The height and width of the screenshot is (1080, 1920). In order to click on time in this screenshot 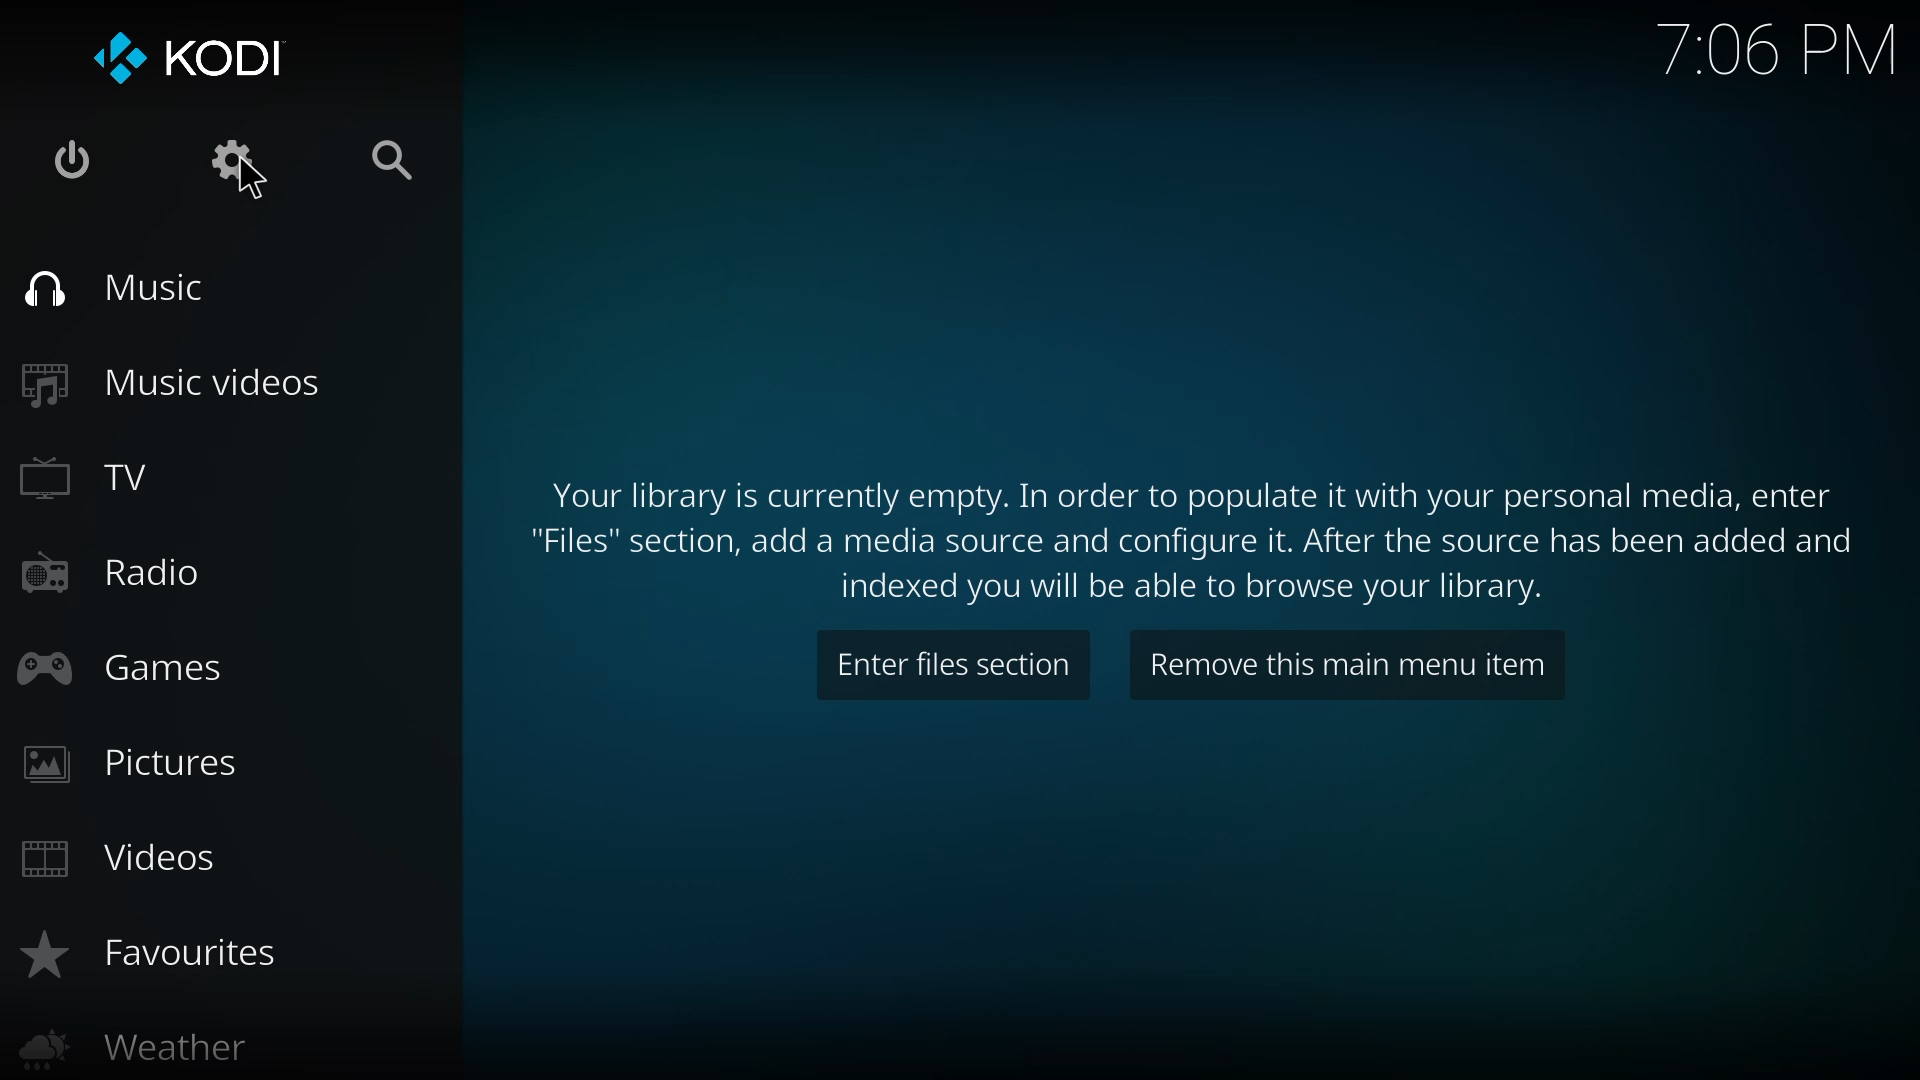, I will do `click(1782, 48)`.